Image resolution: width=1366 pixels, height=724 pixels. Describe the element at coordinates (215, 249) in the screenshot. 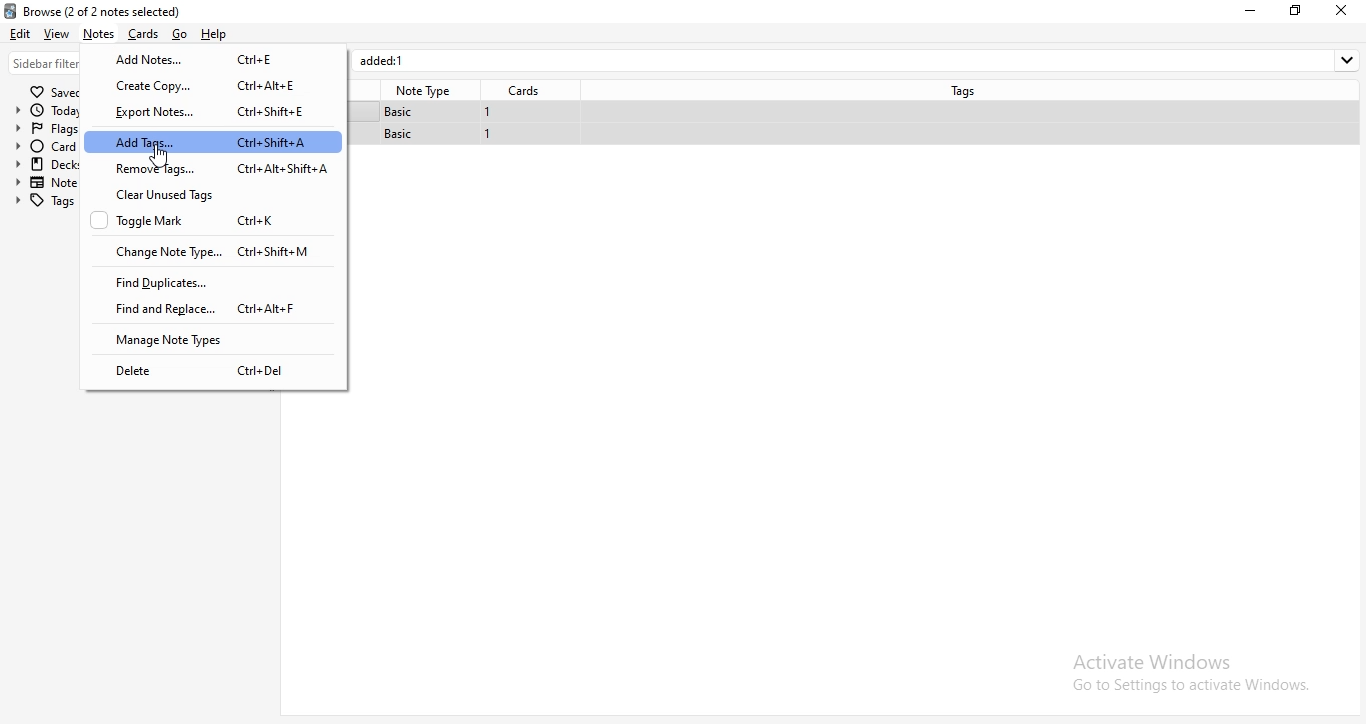

I see `change note type` at that location.